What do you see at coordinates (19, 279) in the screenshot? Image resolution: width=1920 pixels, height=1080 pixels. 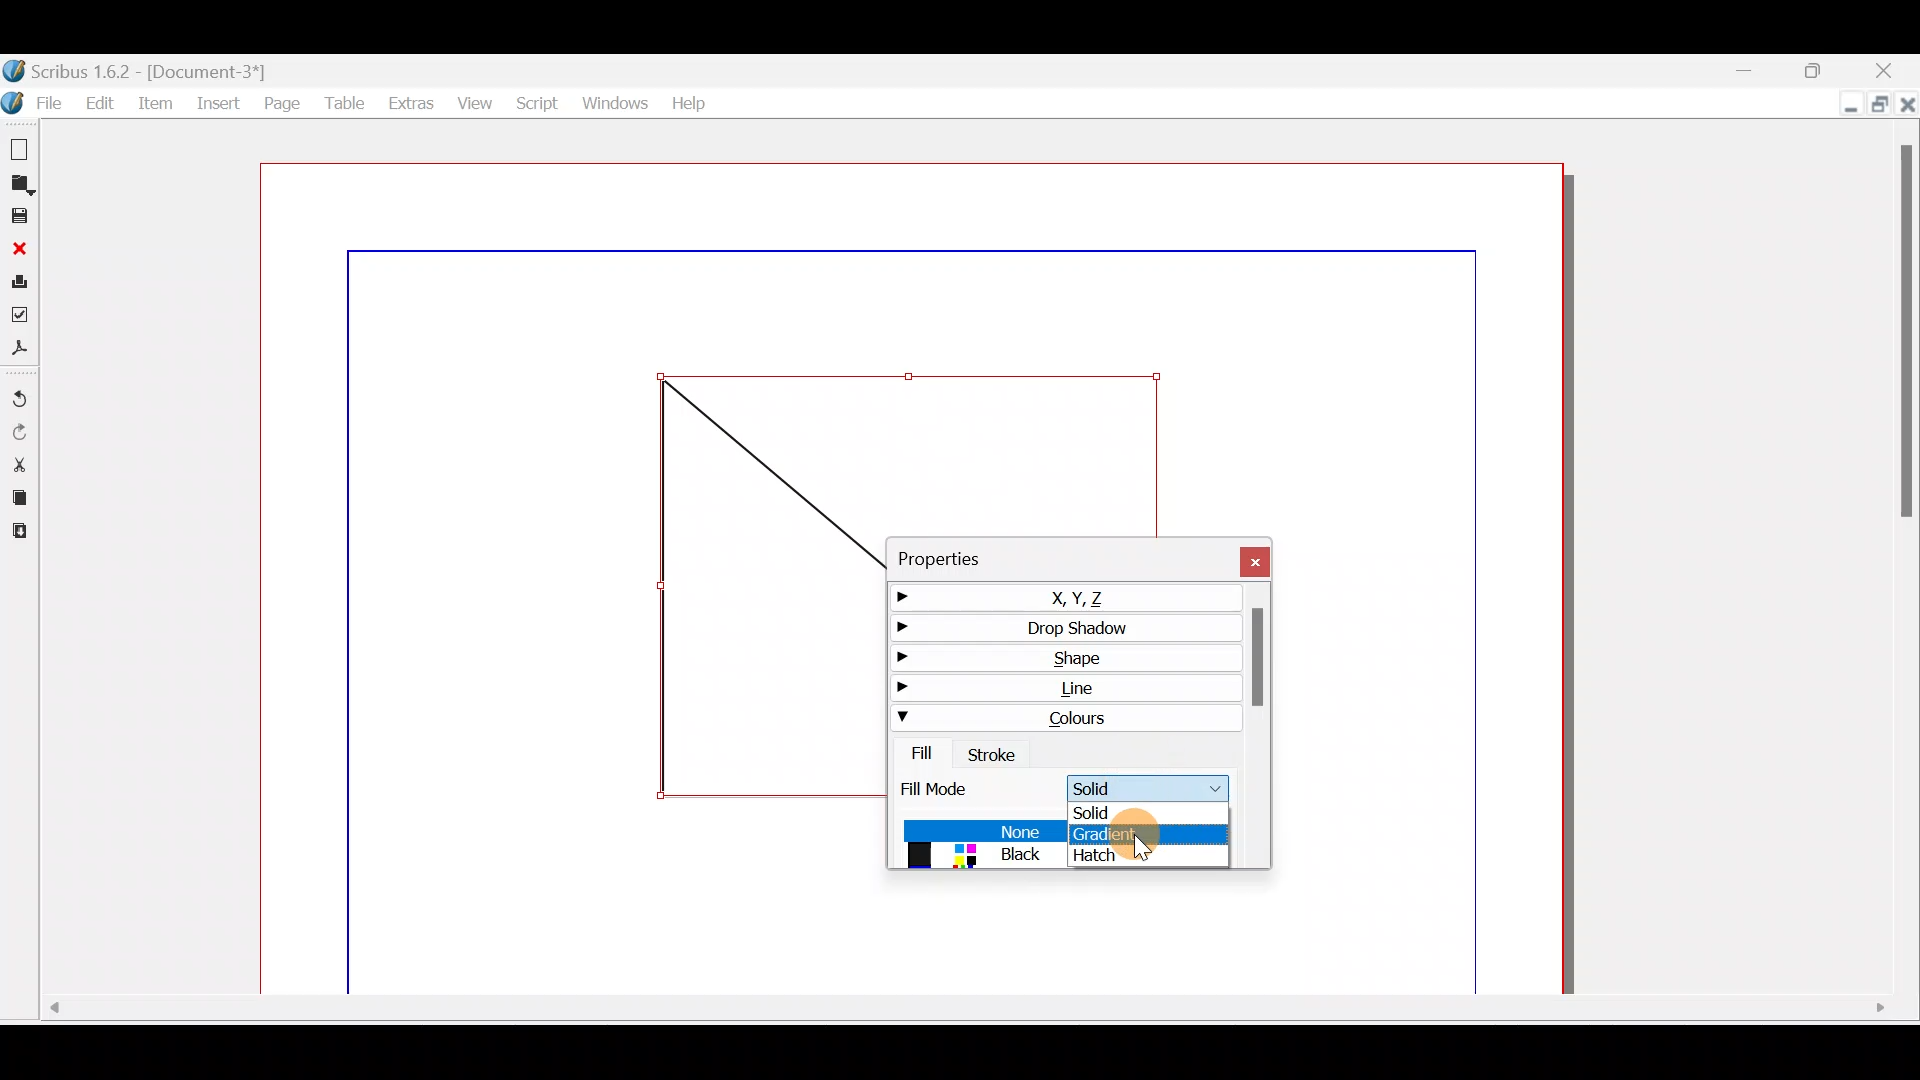 I see `Print` at bounding box center [19, 279].